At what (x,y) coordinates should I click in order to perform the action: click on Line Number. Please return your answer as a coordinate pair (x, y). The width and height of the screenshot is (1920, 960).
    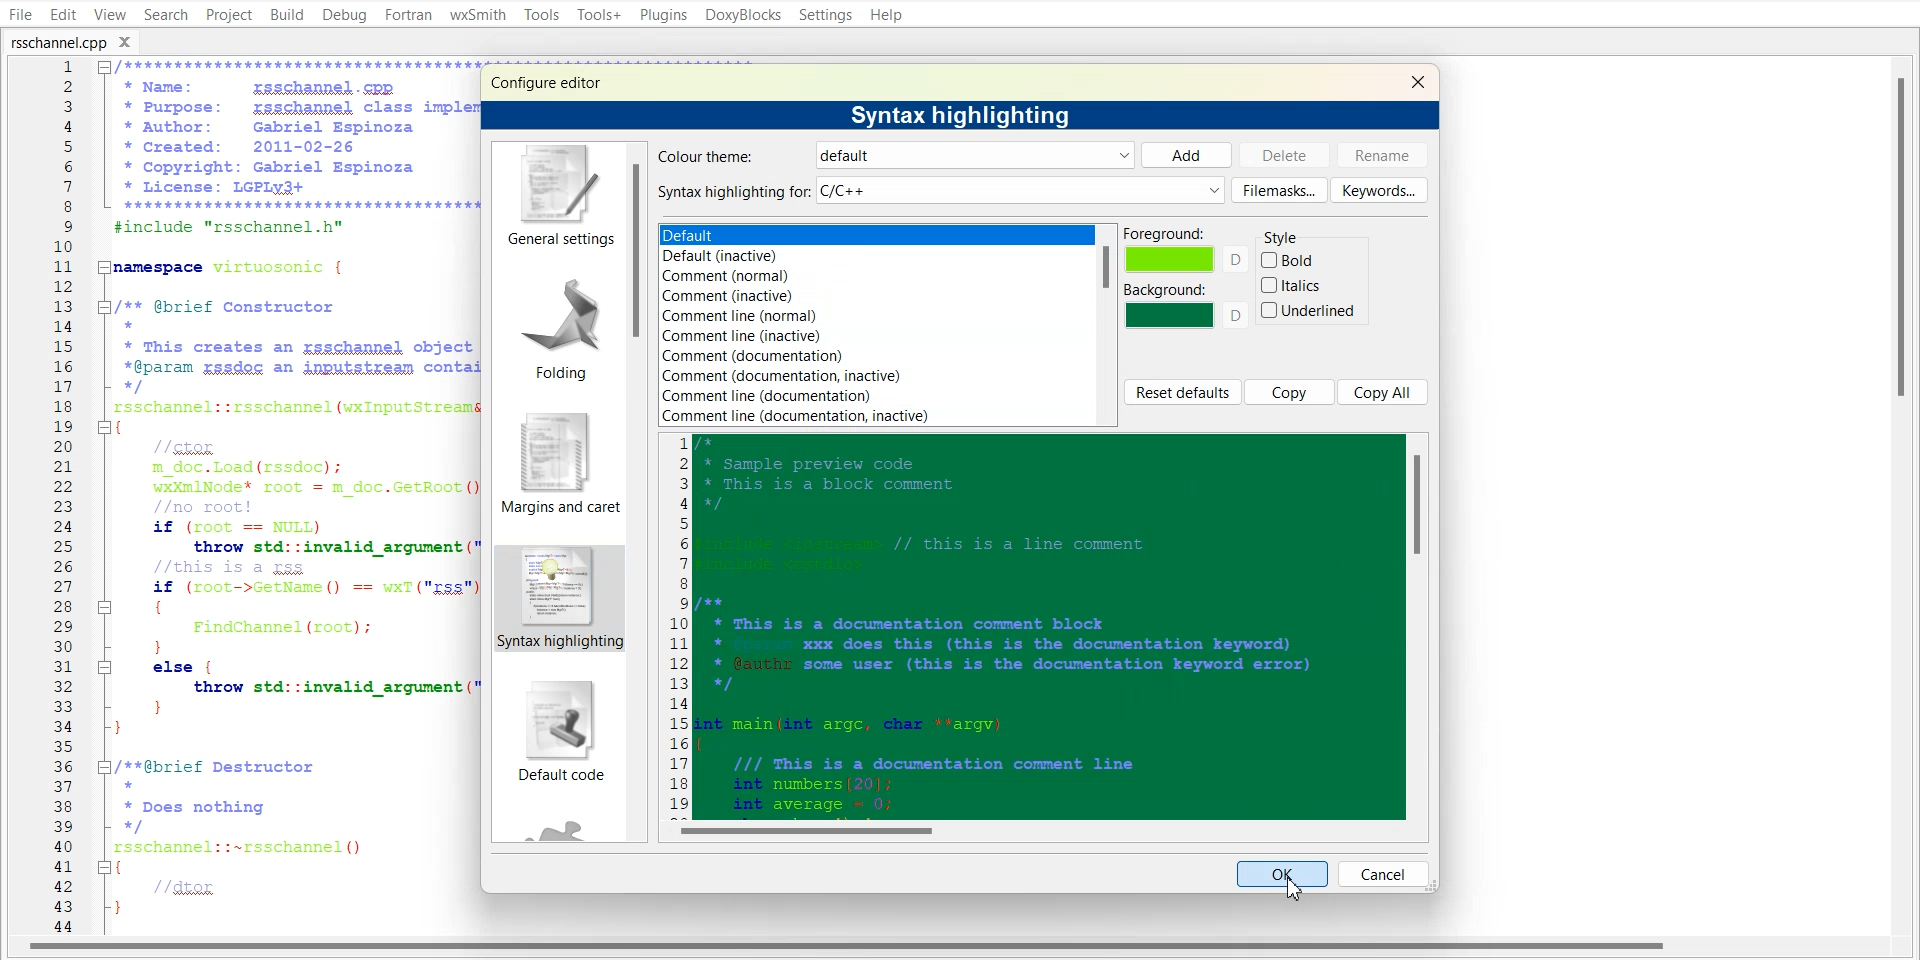
    Looking at the image, I should click on (48, 497).